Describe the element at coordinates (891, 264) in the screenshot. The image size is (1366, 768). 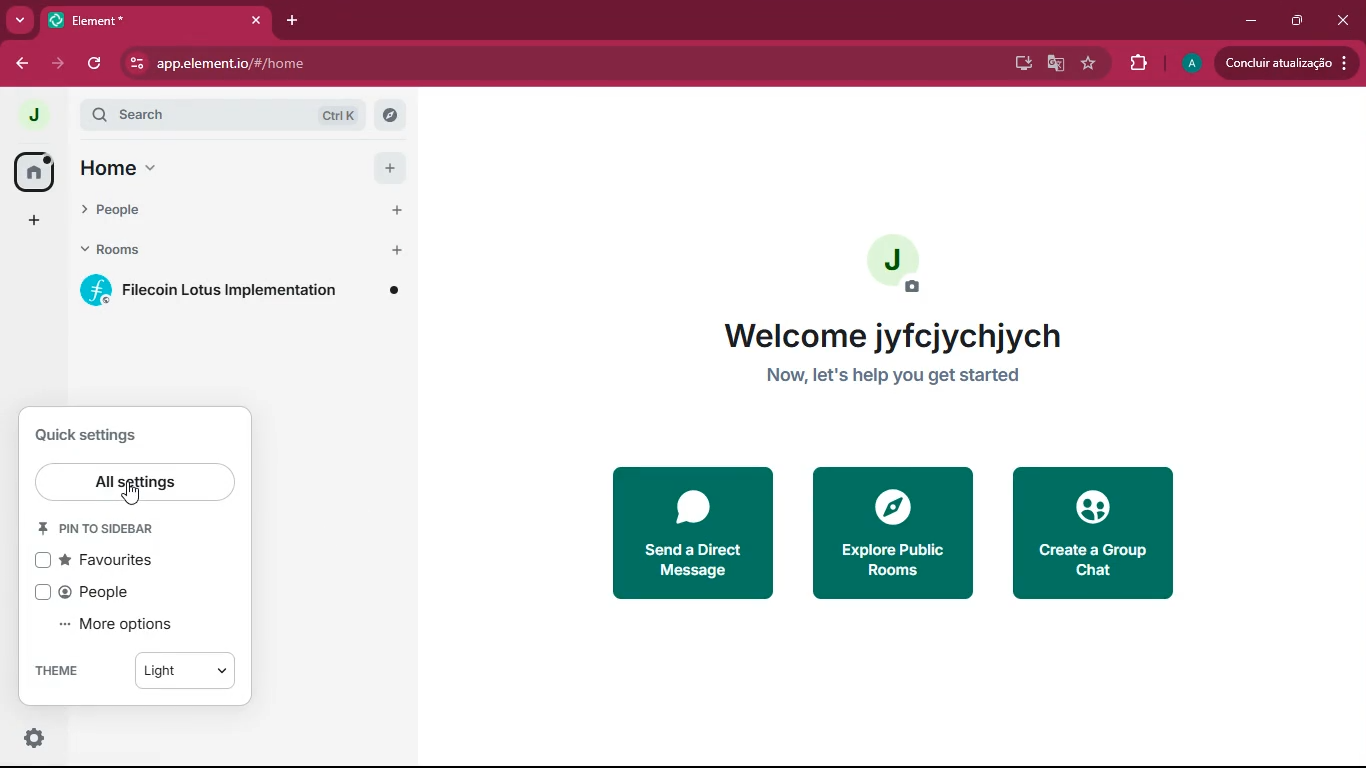
I see `profile picture` at that location.